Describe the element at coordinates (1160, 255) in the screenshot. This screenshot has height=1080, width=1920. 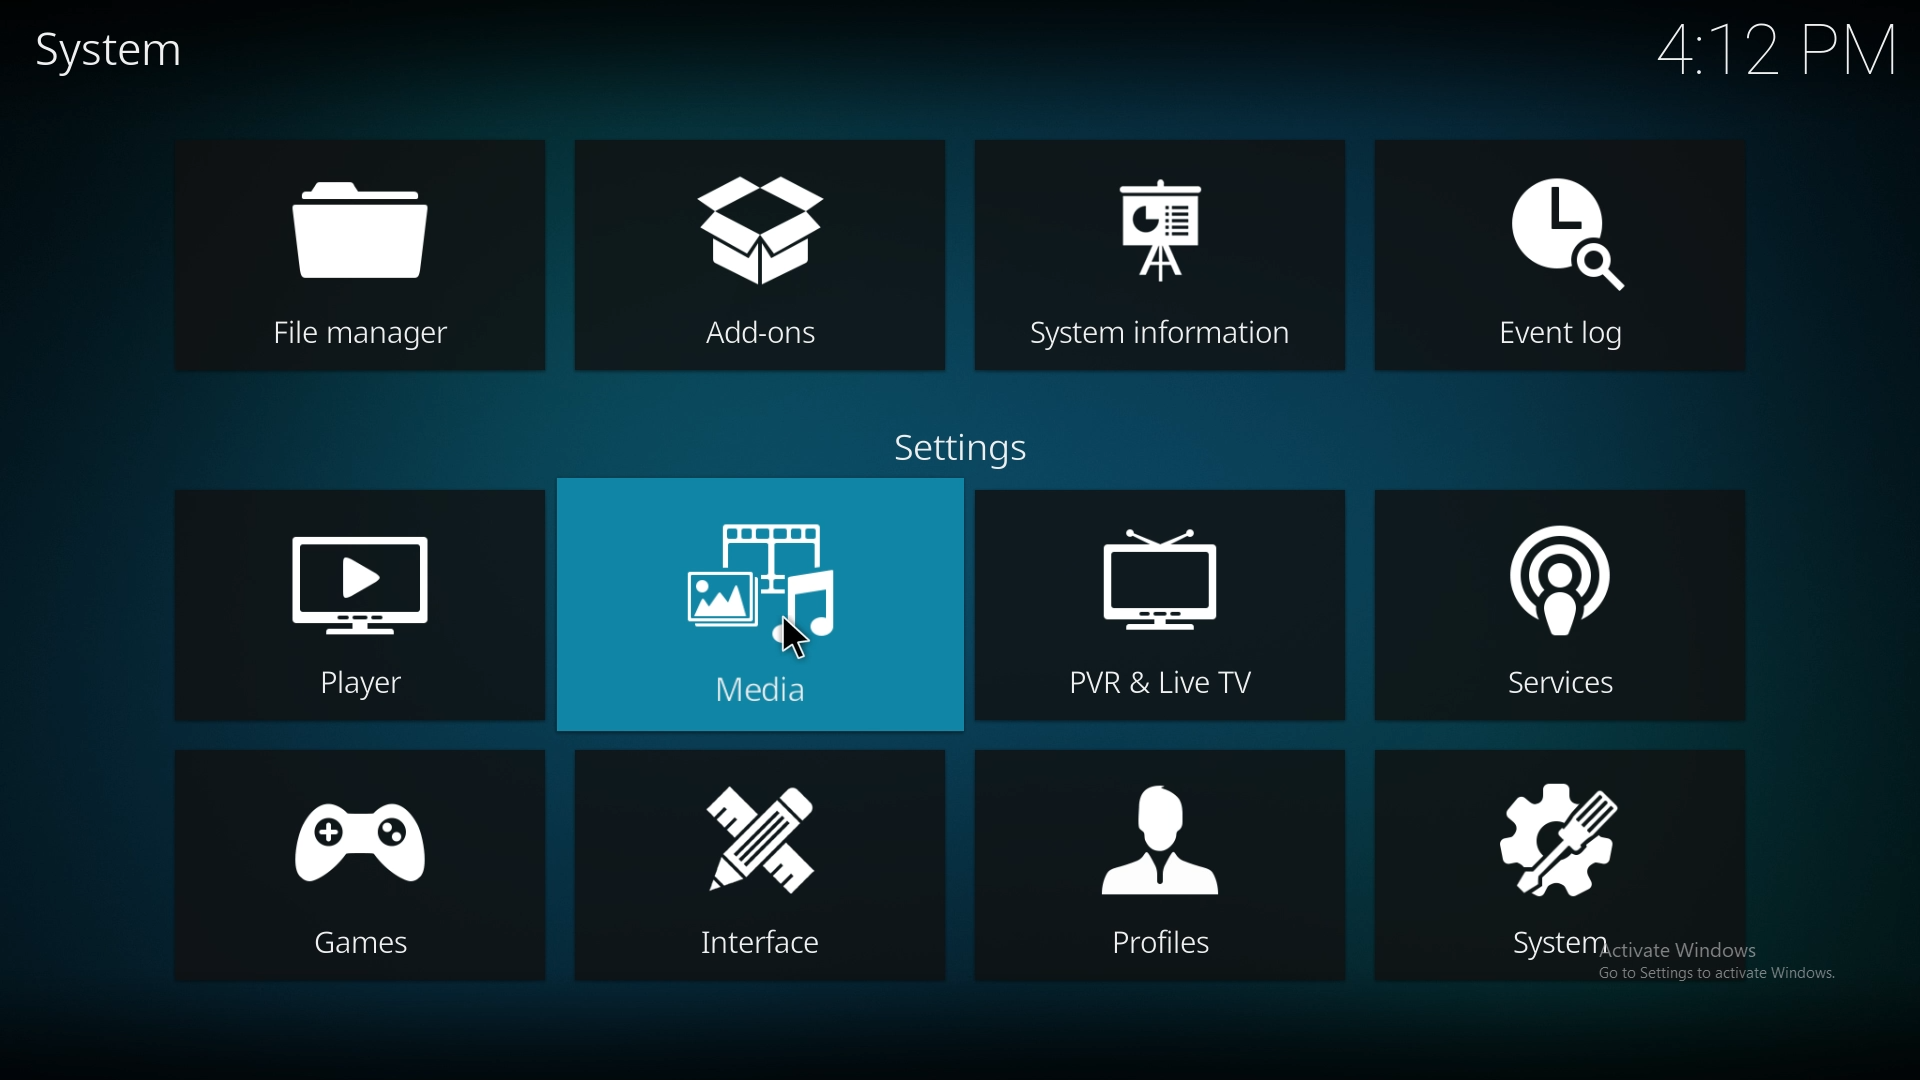
I see `system info` at that location.